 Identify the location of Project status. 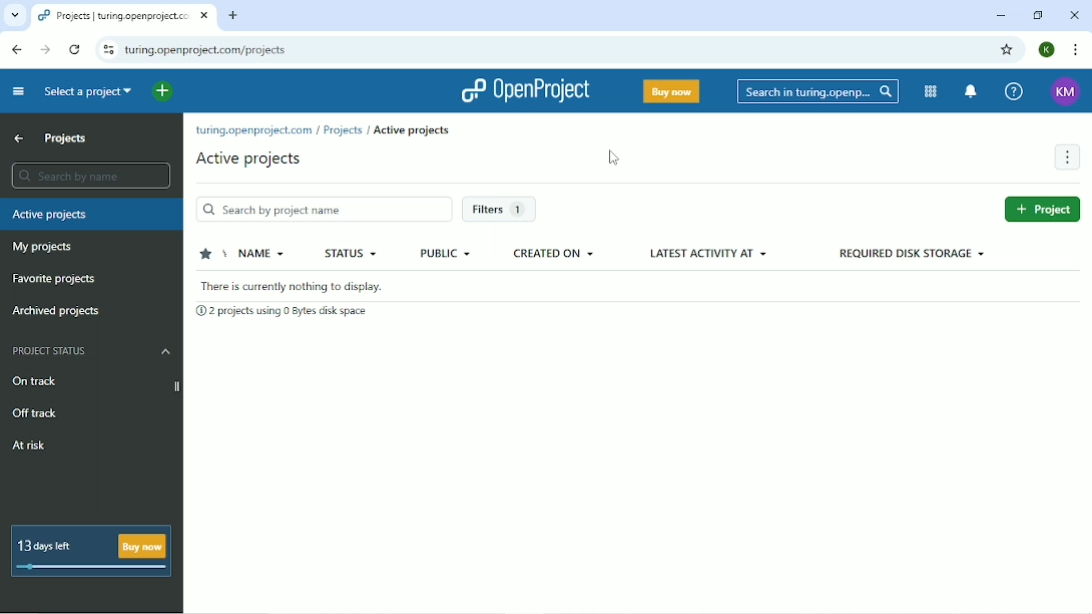
(92, 351).